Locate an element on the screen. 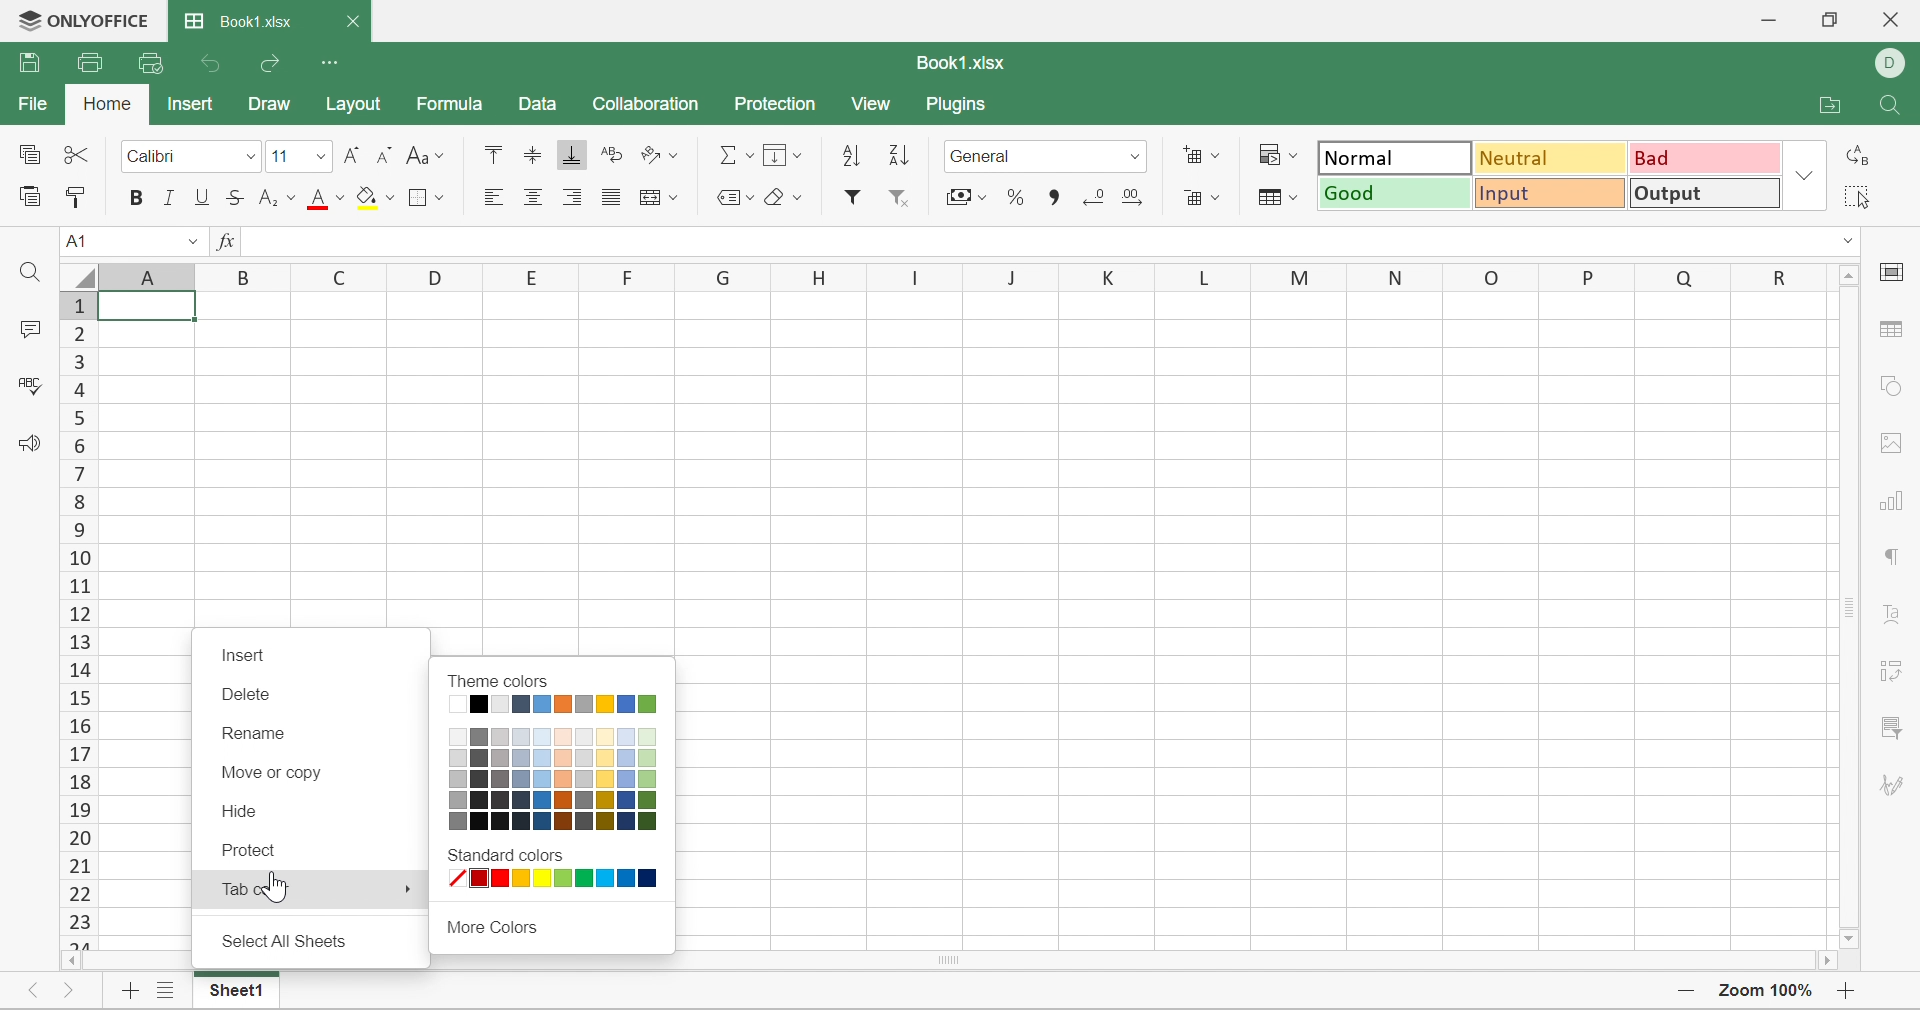  Orientation is located at coordinates (658, 155).